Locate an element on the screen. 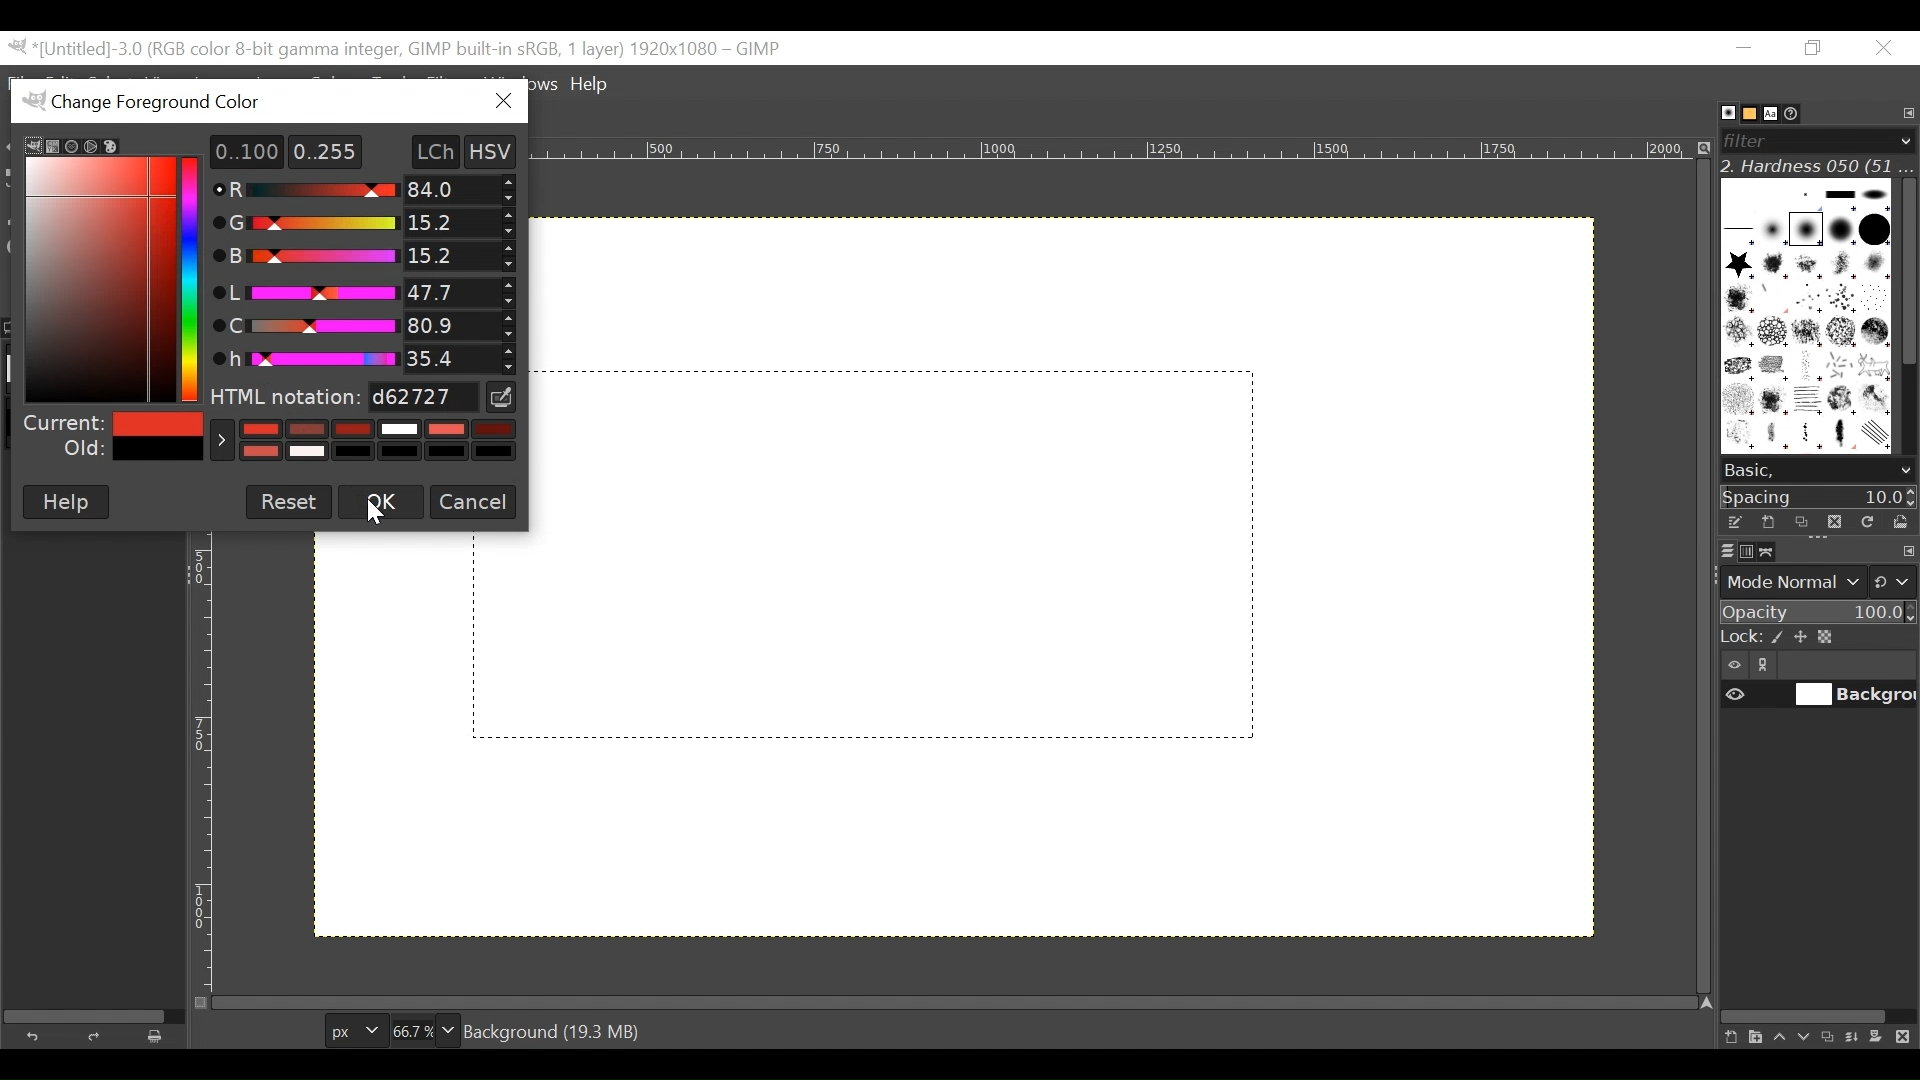 This screenshot has width=1920, height=1080. Refresh is located at coordinates (1865, 520).